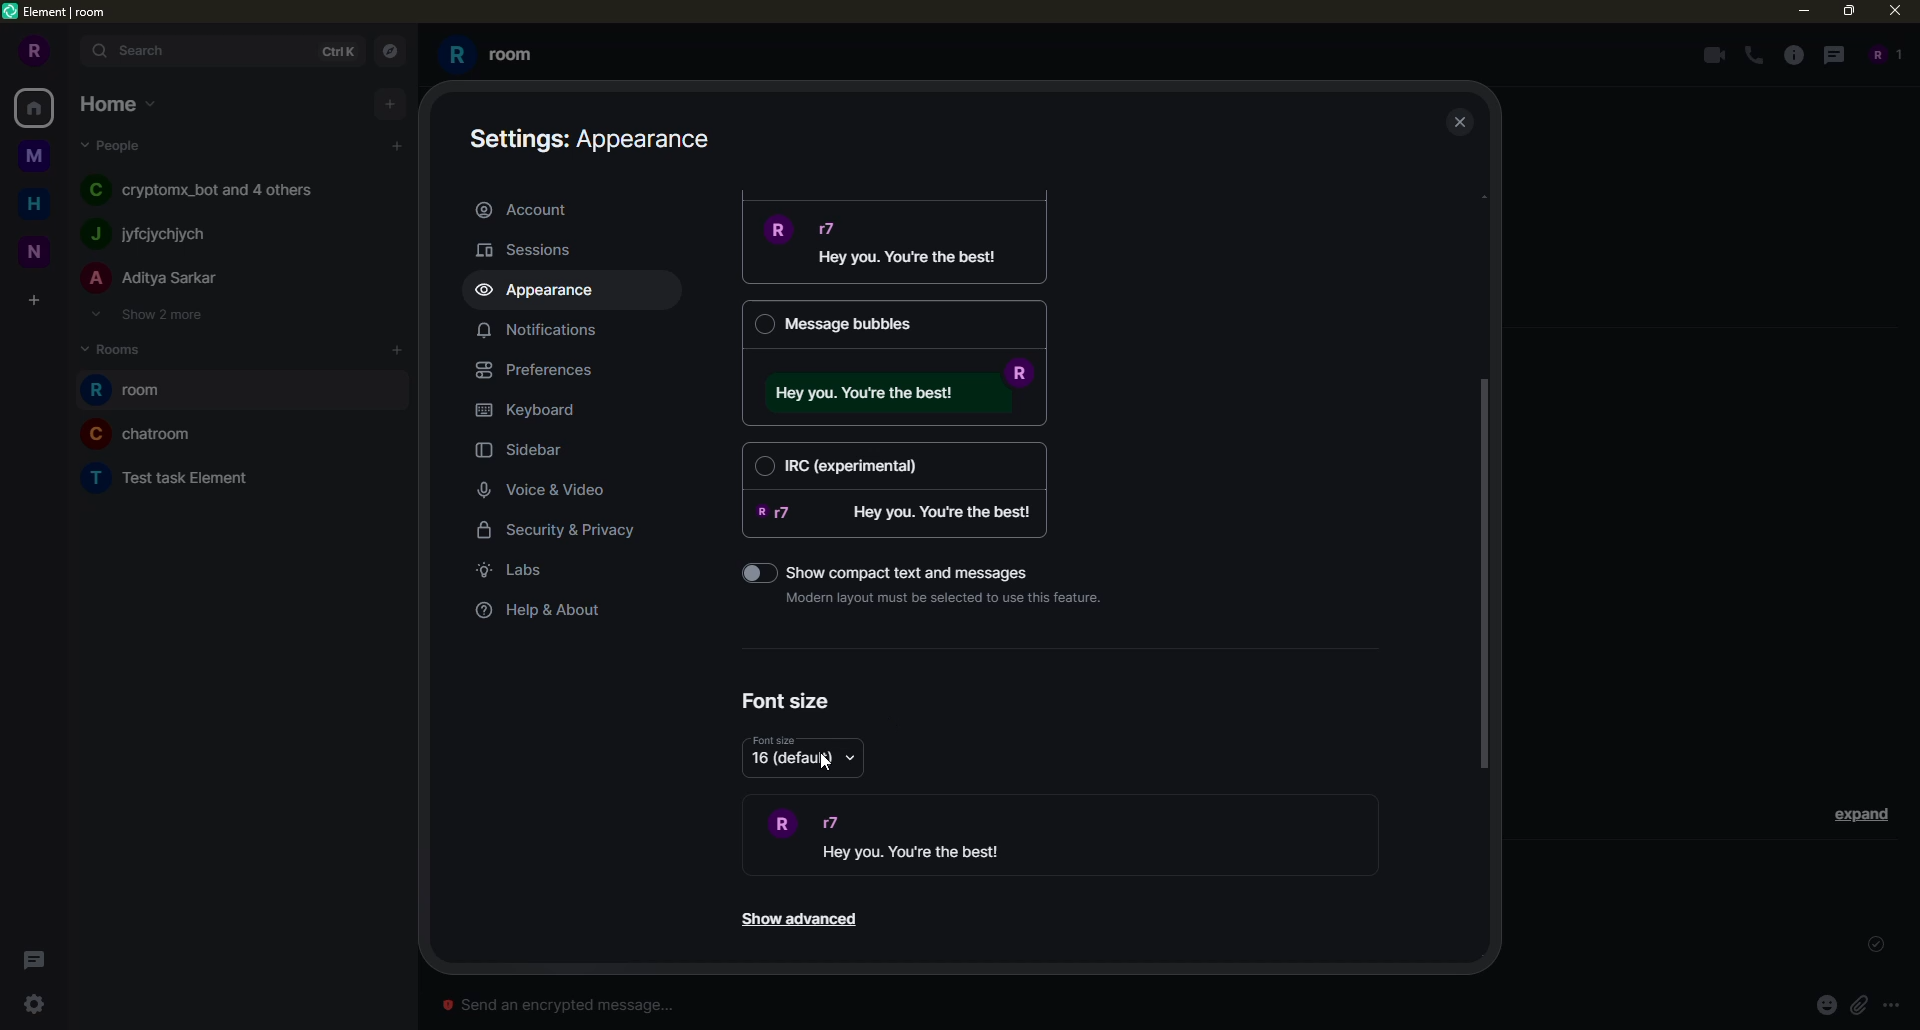 The width and height of the screenshot is (1920, 1030). What do you see at coordinates (1892, 1006) in the screenshot?
I see `more` at bounding box center [1892, 1006].